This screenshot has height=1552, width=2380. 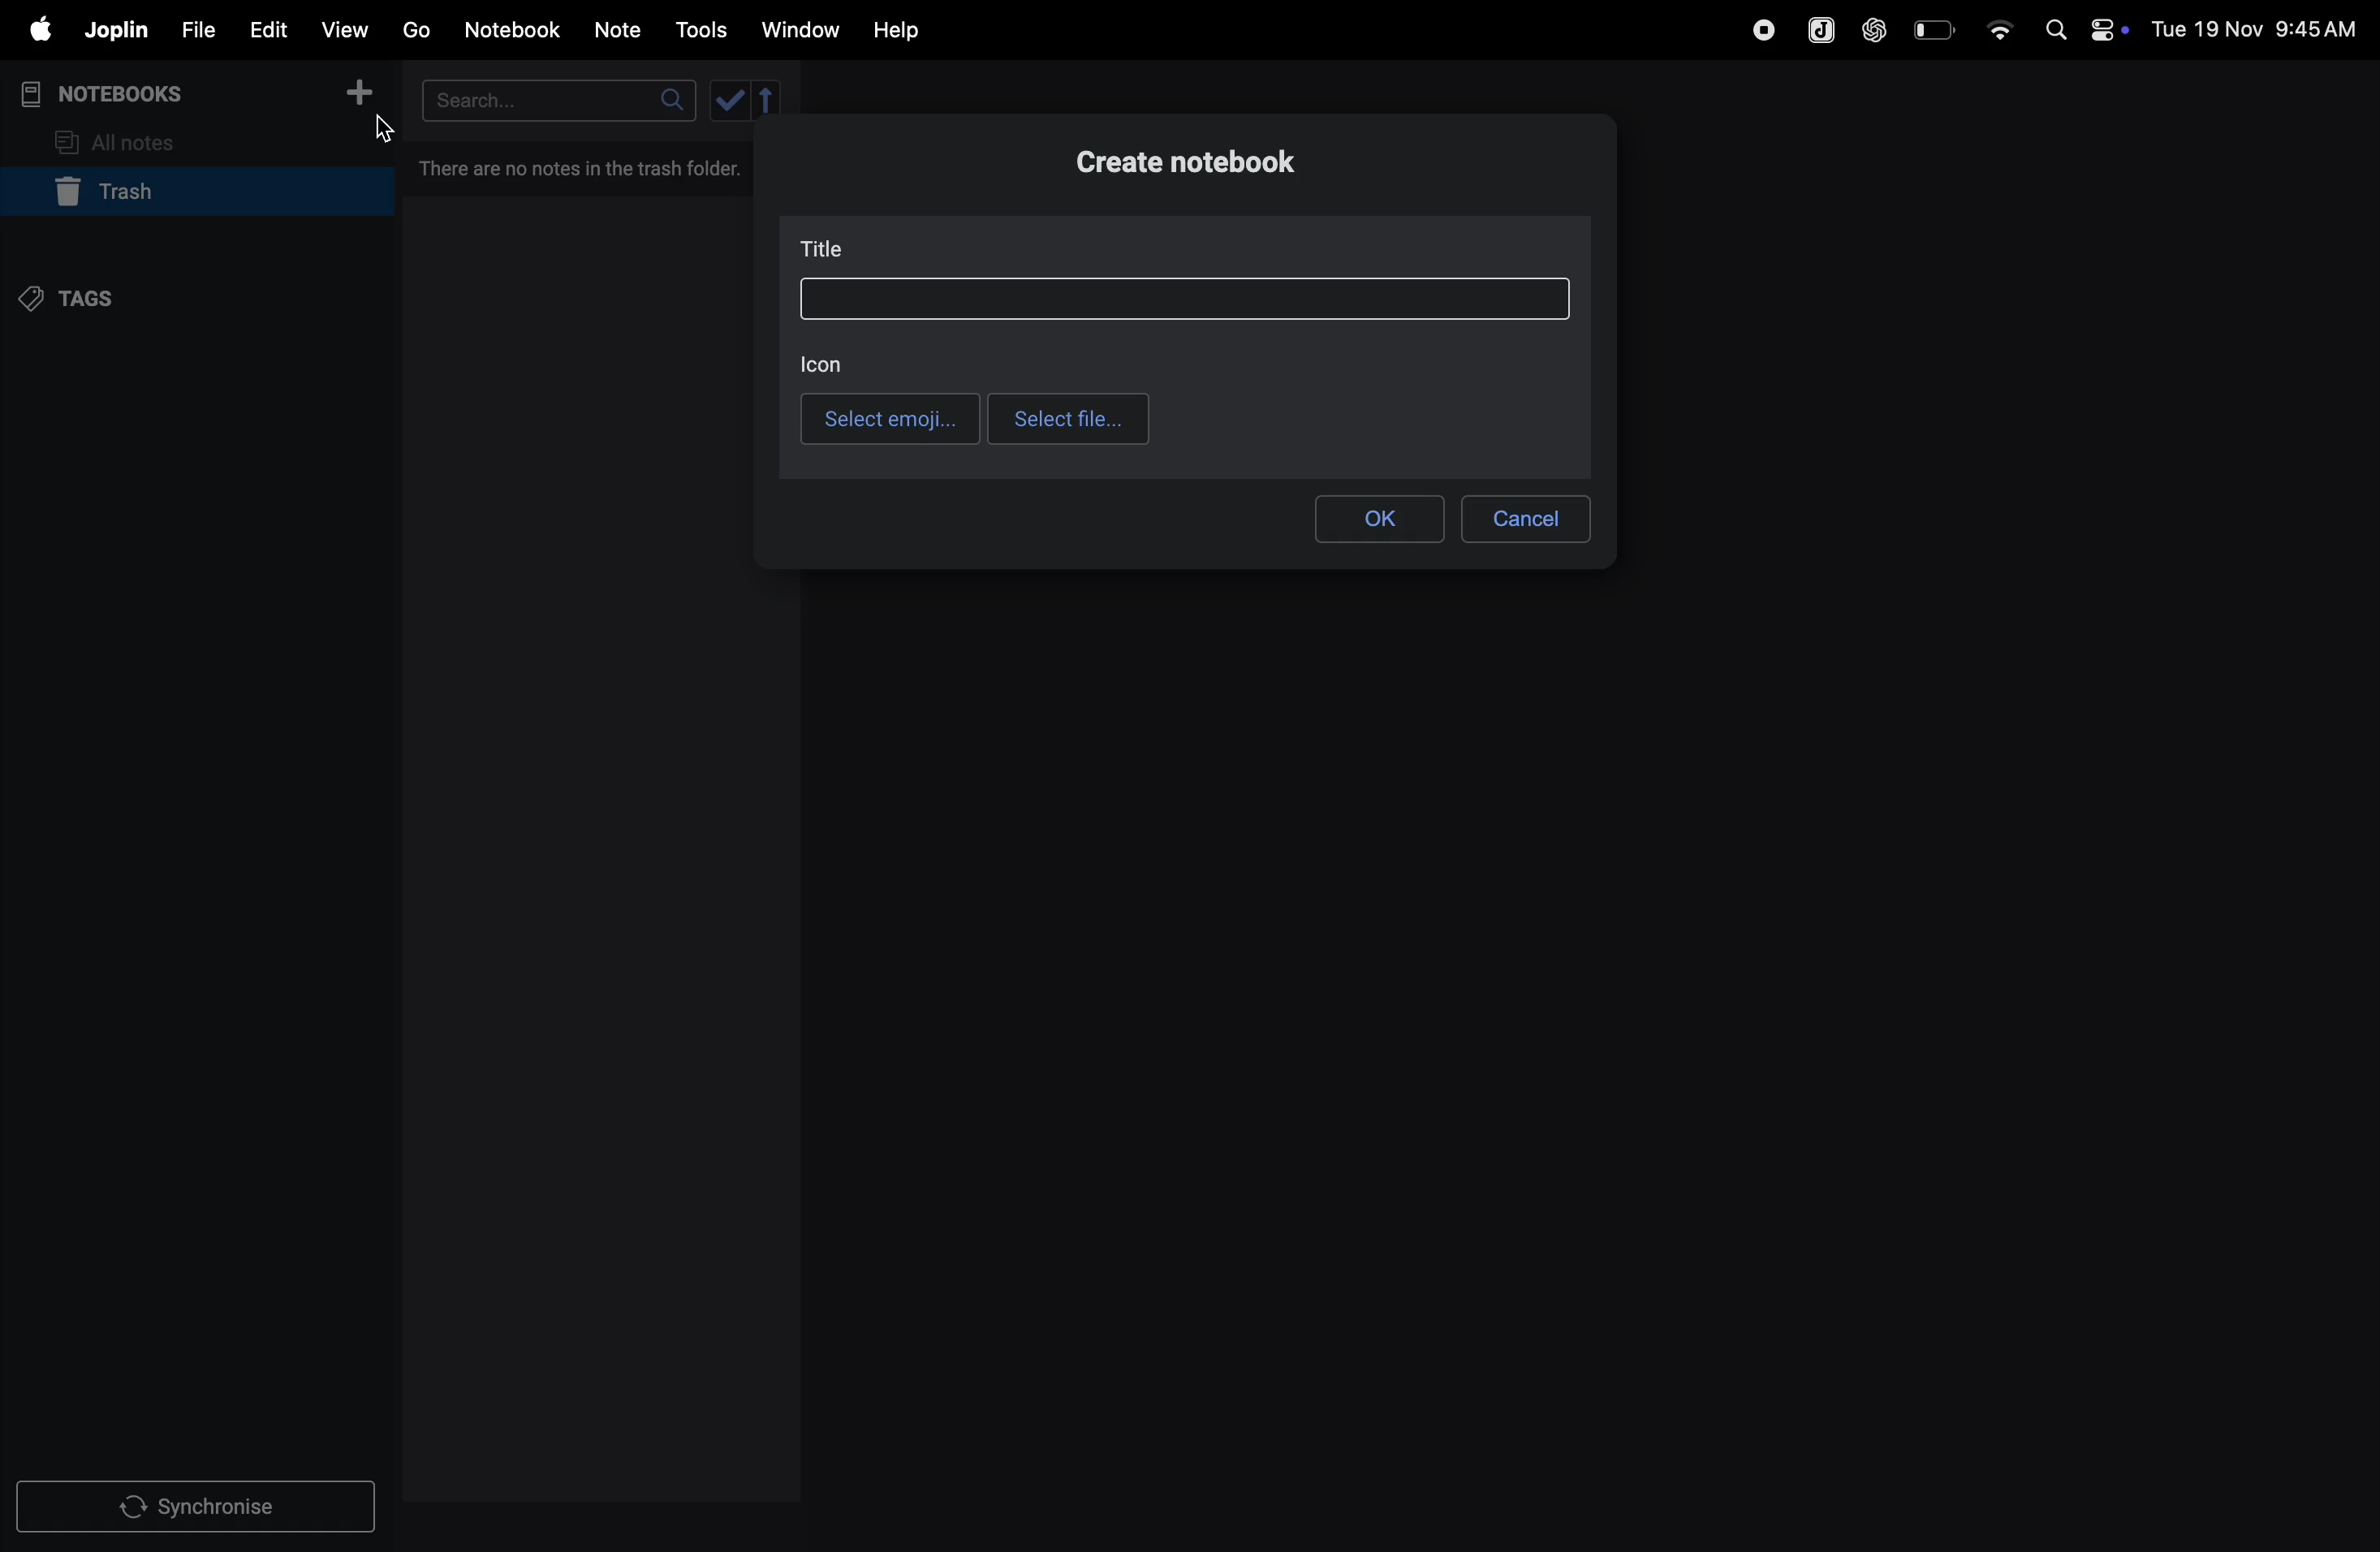 I want to click on chatgpt, so click(x=1875, y=27).